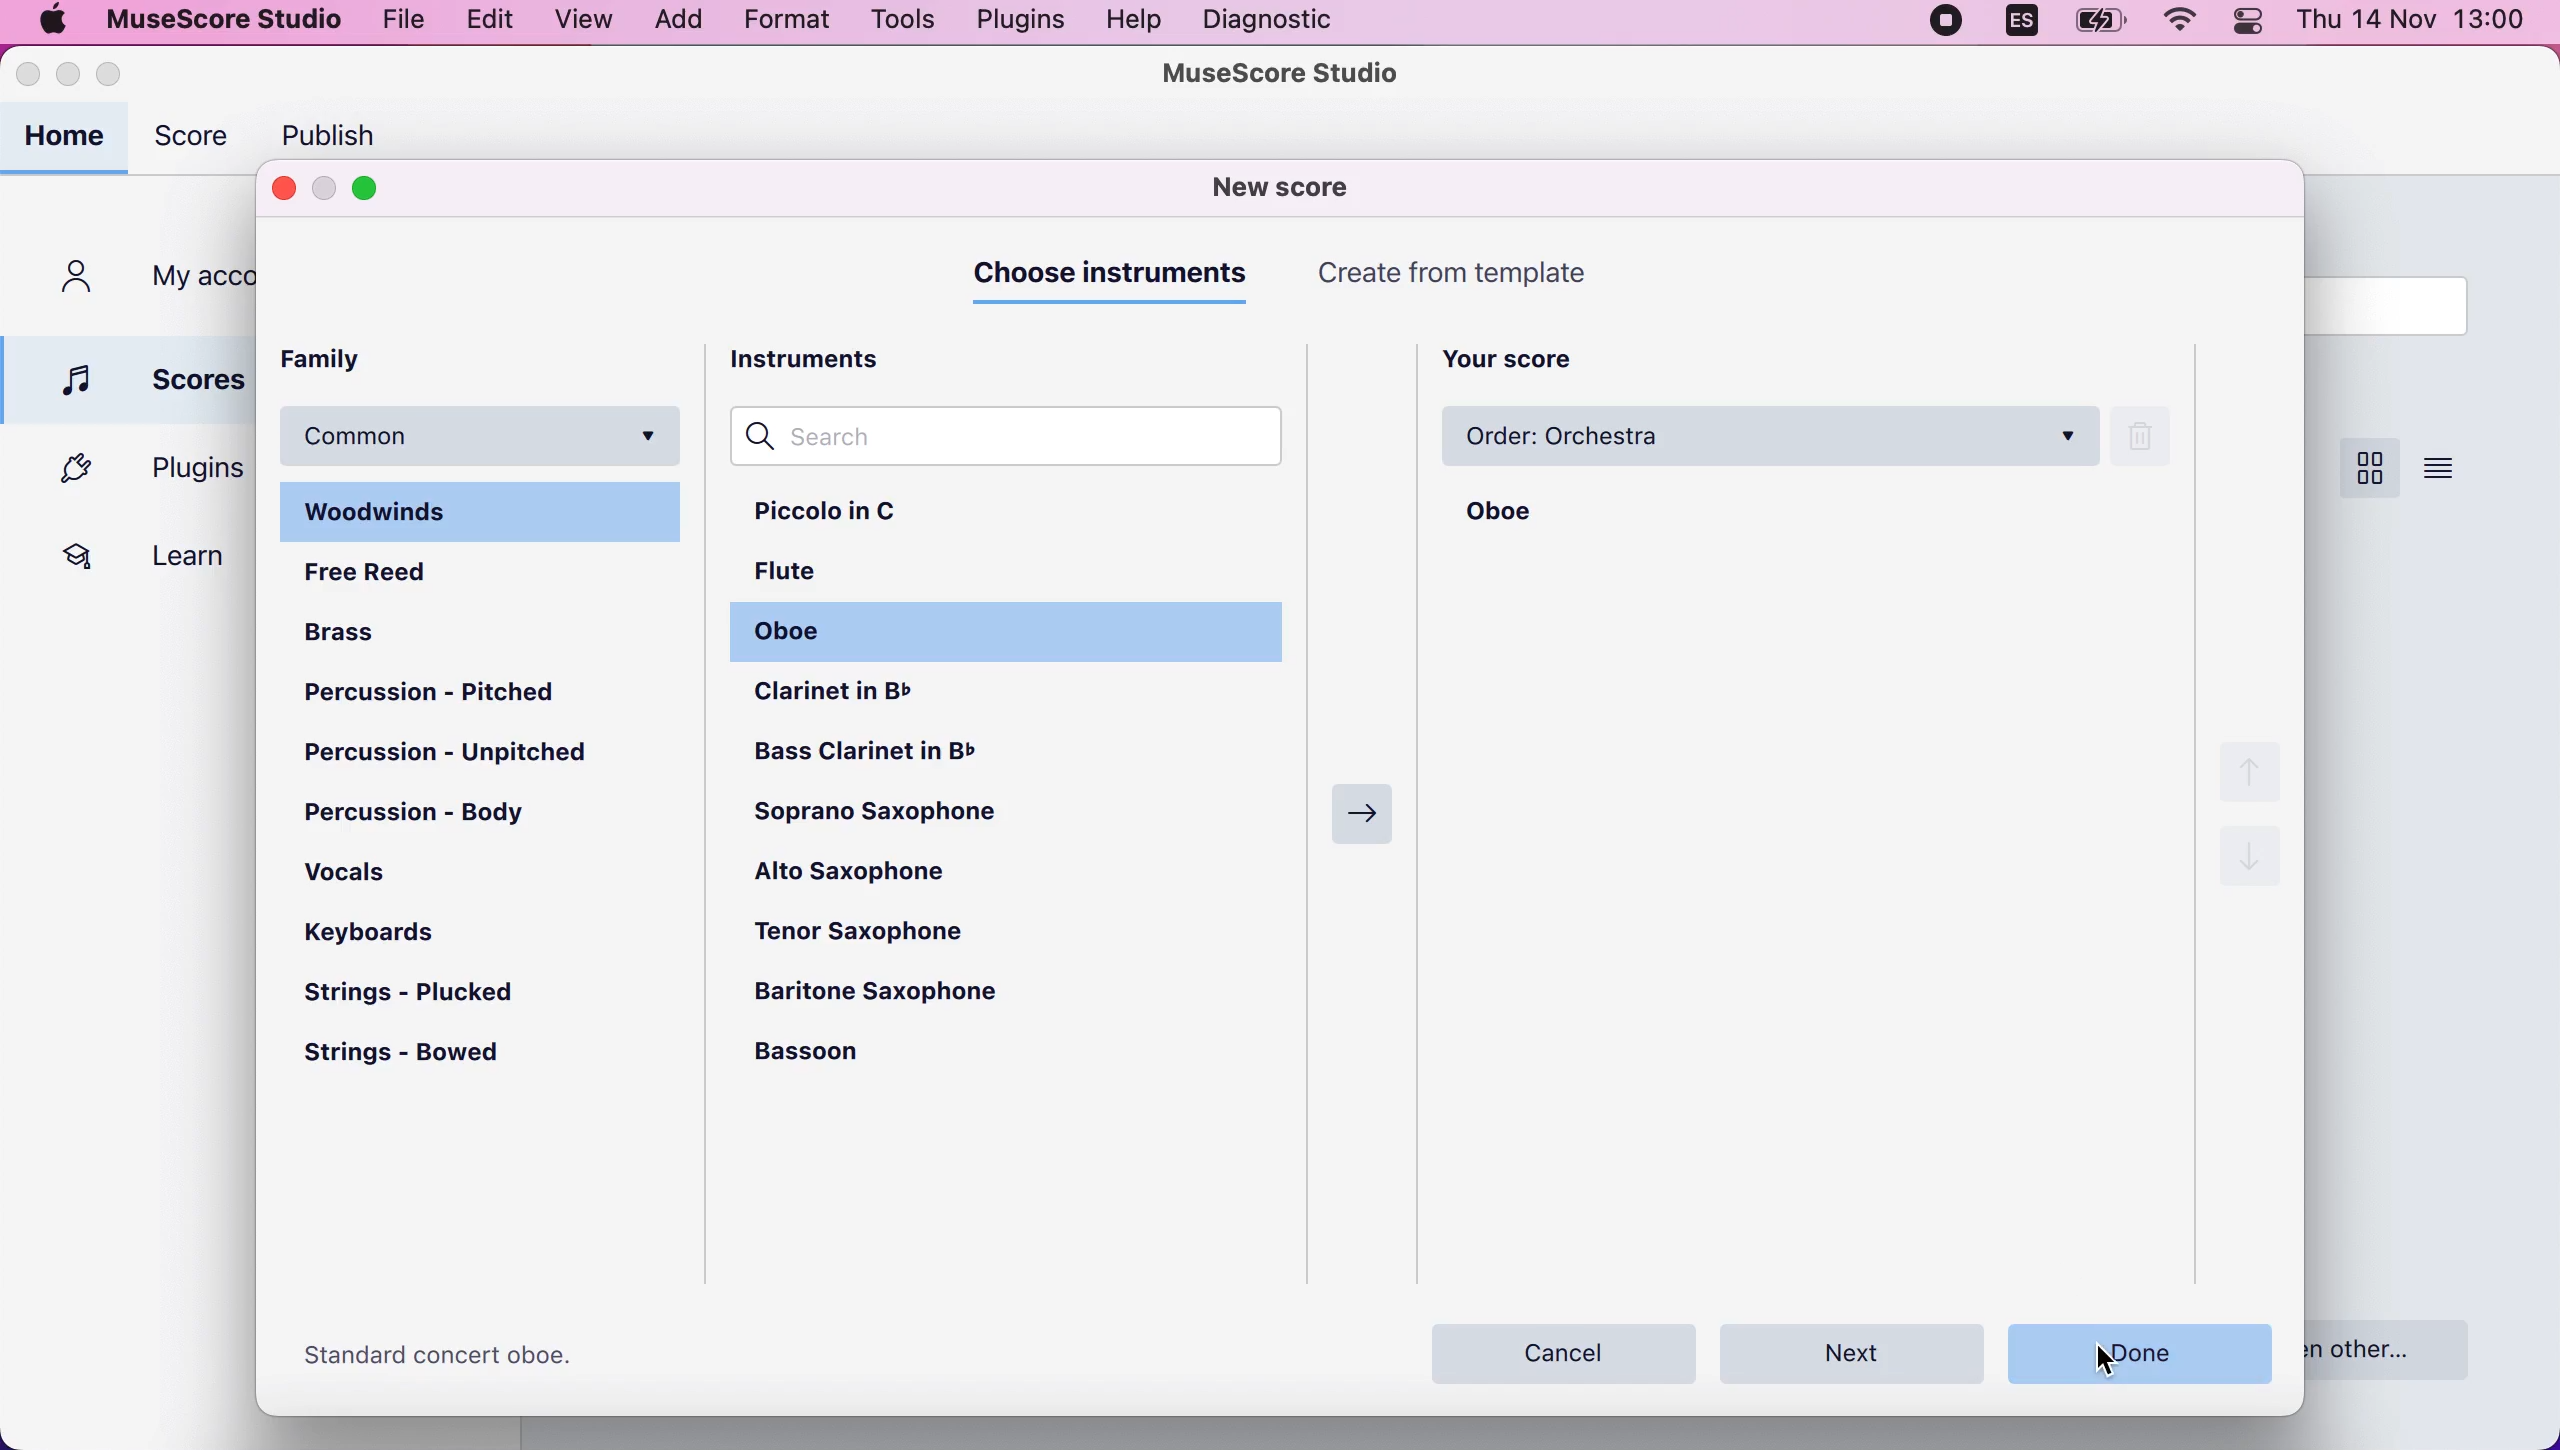 The image size is (2560, 1450). I want to click on baritone saxophone, so click(898, 992).